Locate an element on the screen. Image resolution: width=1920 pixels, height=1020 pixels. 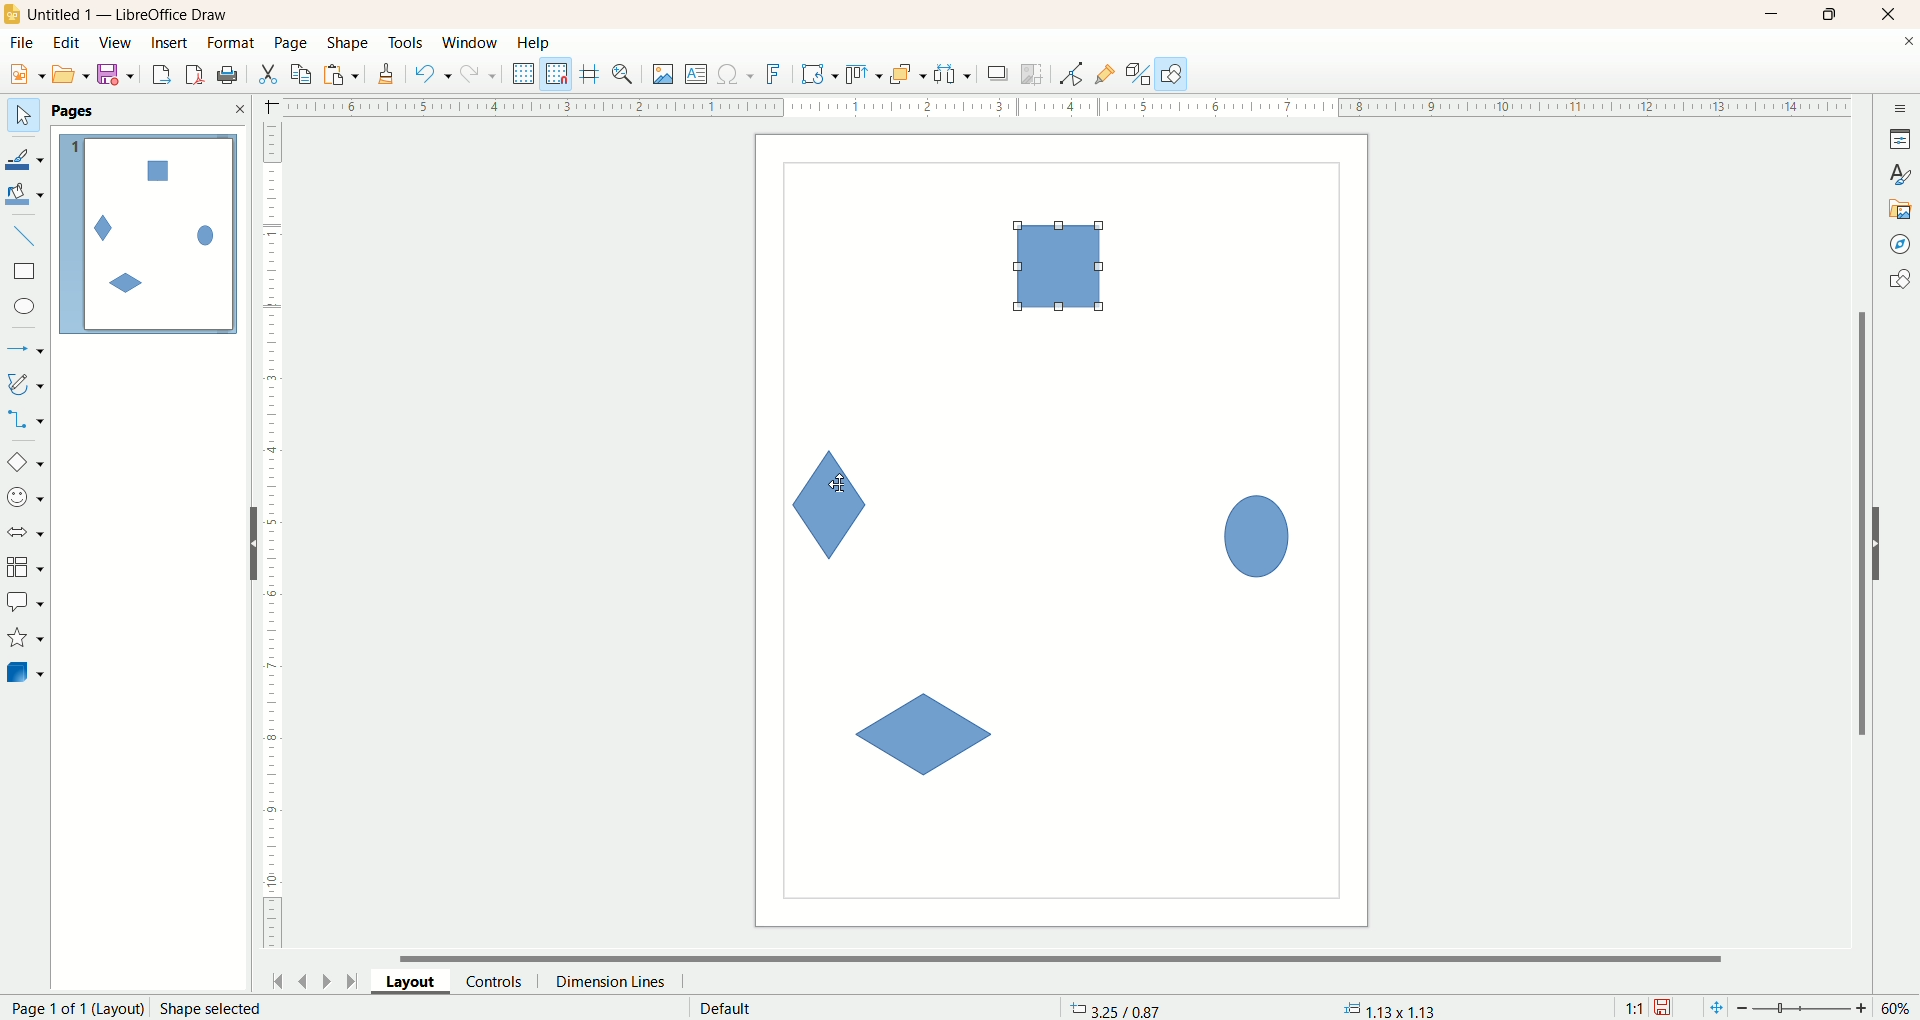
insert line is located at coordinates (28, 237).